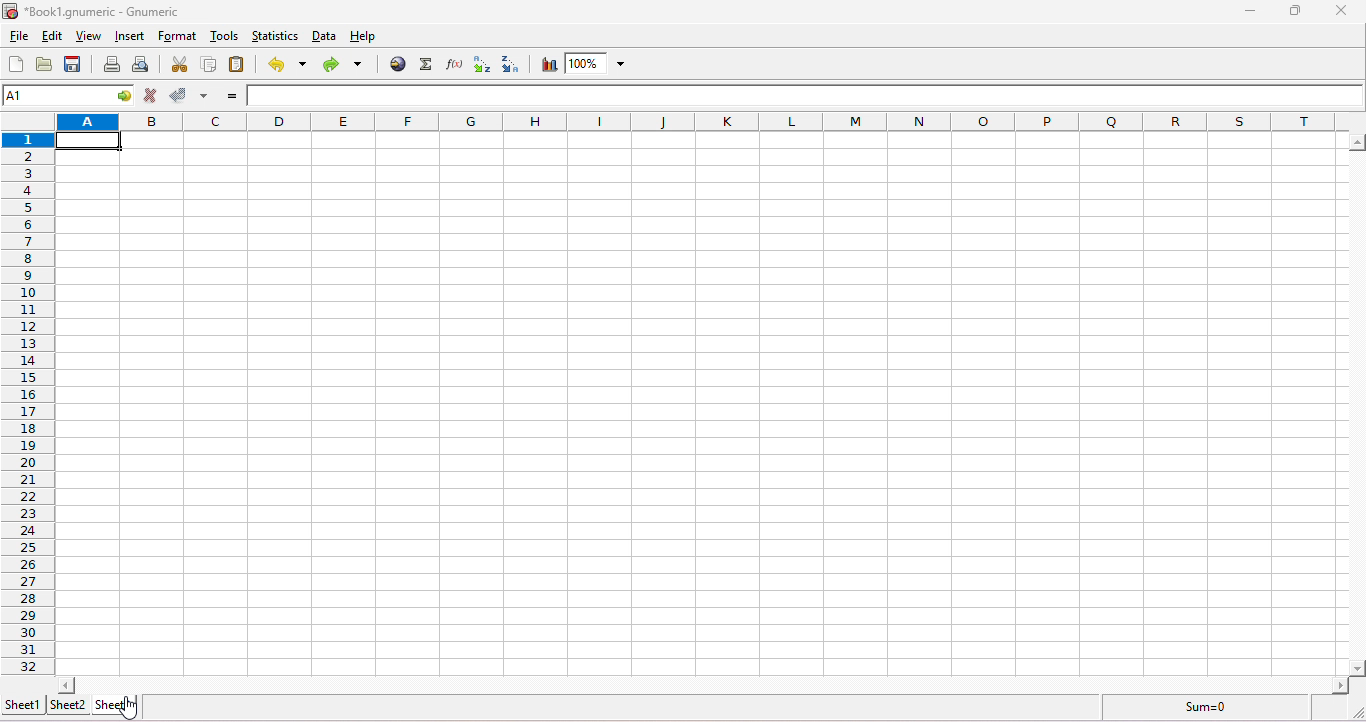 This screenshot has height=722, width=1366. I want to click on statistics, so click(277, 36).